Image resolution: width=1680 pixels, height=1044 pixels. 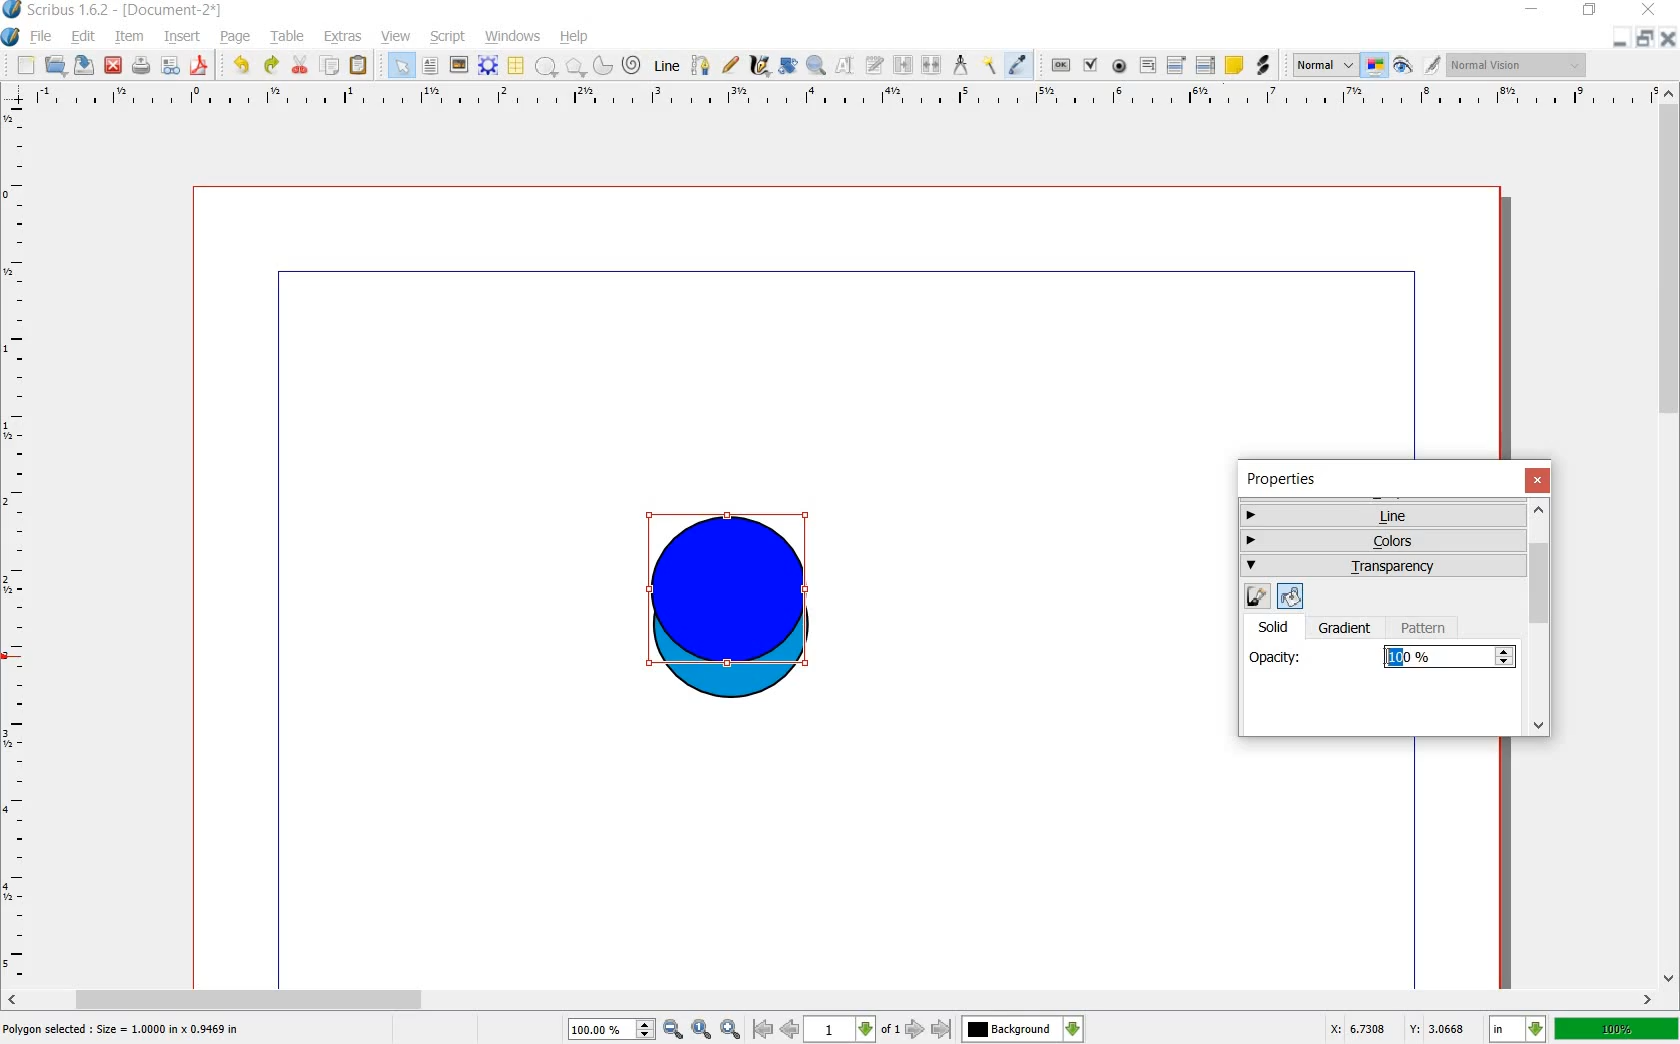 What do you see at coordinates (1374, 65) in the screenshot?
I see `toggle color management system` at bounding box center [1374, 65].